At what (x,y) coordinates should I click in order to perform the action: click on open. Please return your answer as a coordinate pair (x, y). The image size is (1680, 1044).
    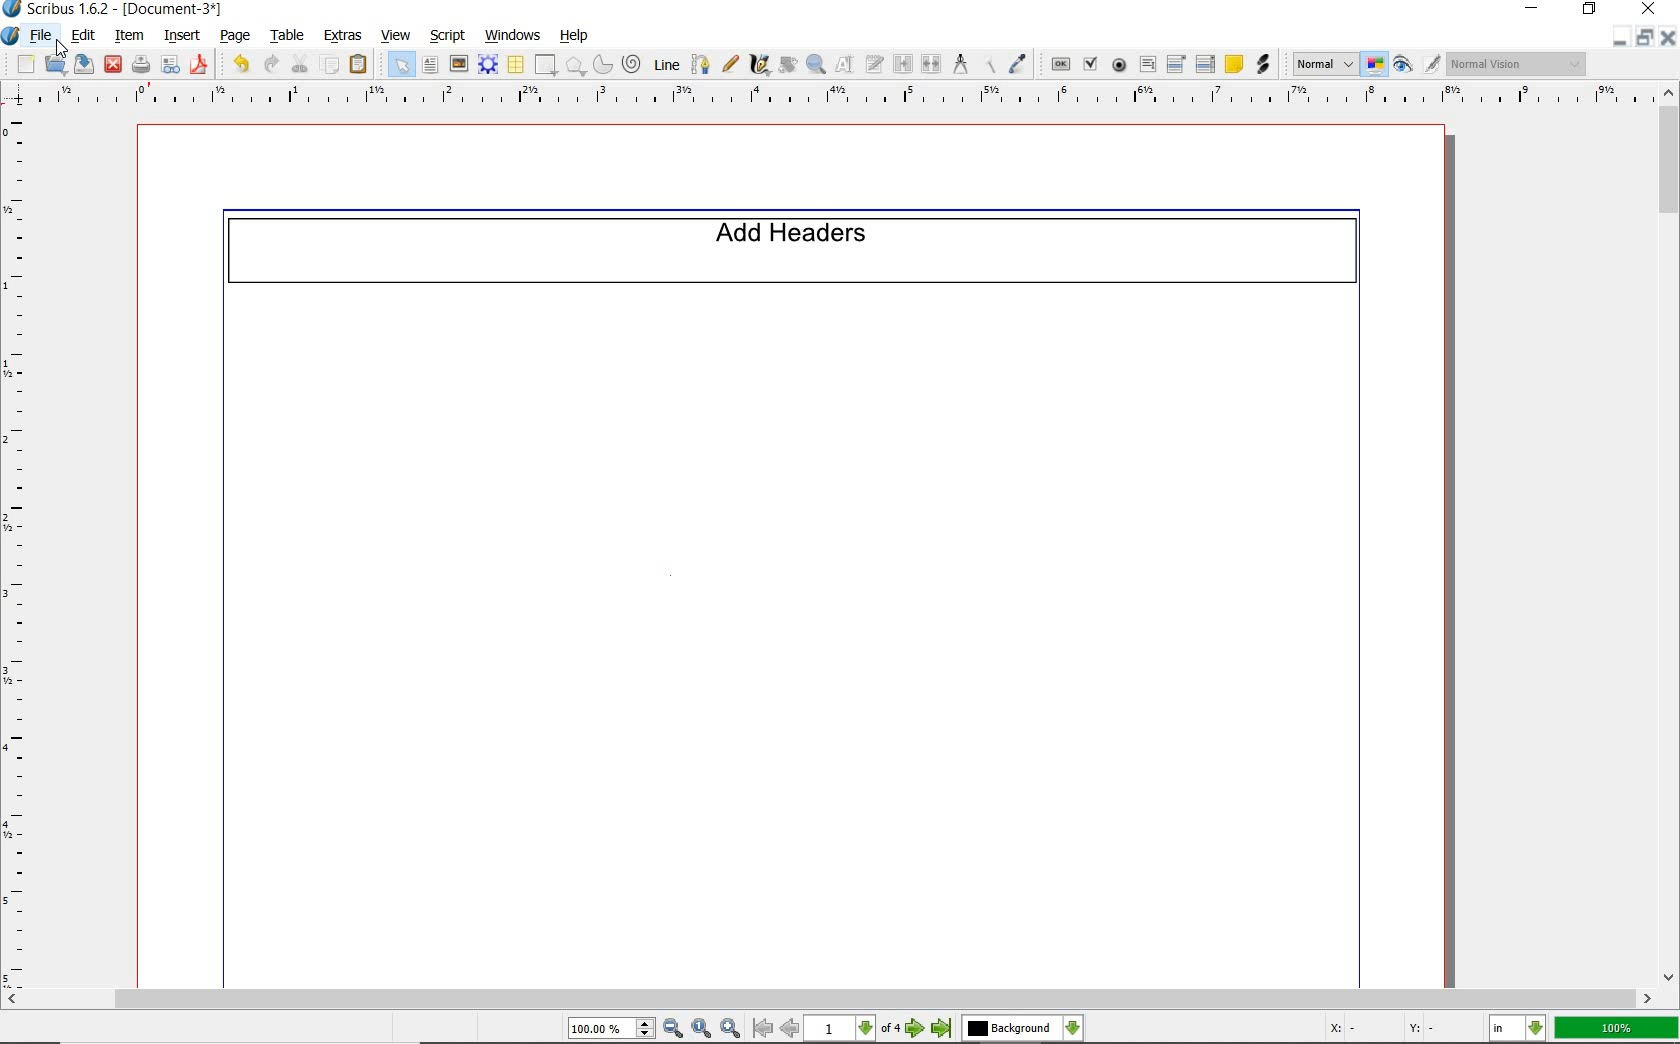
    Looking at the image, I should click on (55, 64).